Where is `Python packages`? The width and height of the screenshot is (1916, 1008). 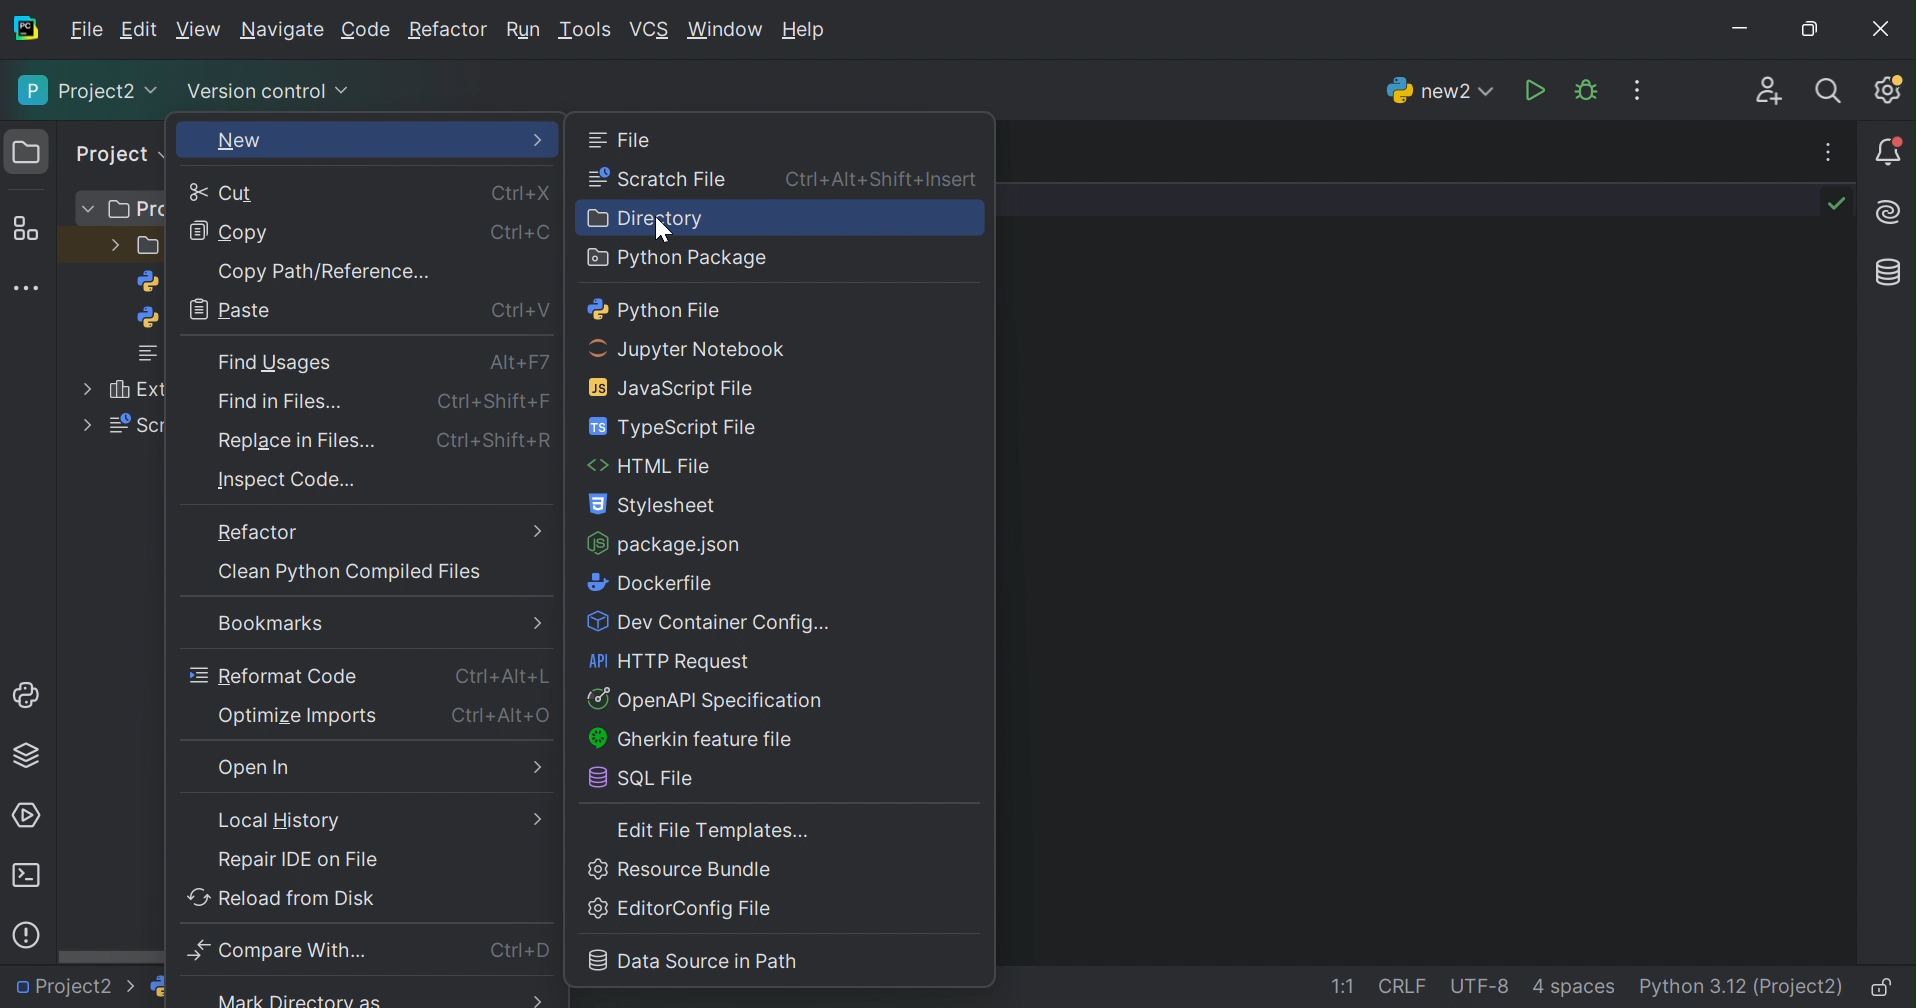
Python packages is located at coordinates (679, 257).